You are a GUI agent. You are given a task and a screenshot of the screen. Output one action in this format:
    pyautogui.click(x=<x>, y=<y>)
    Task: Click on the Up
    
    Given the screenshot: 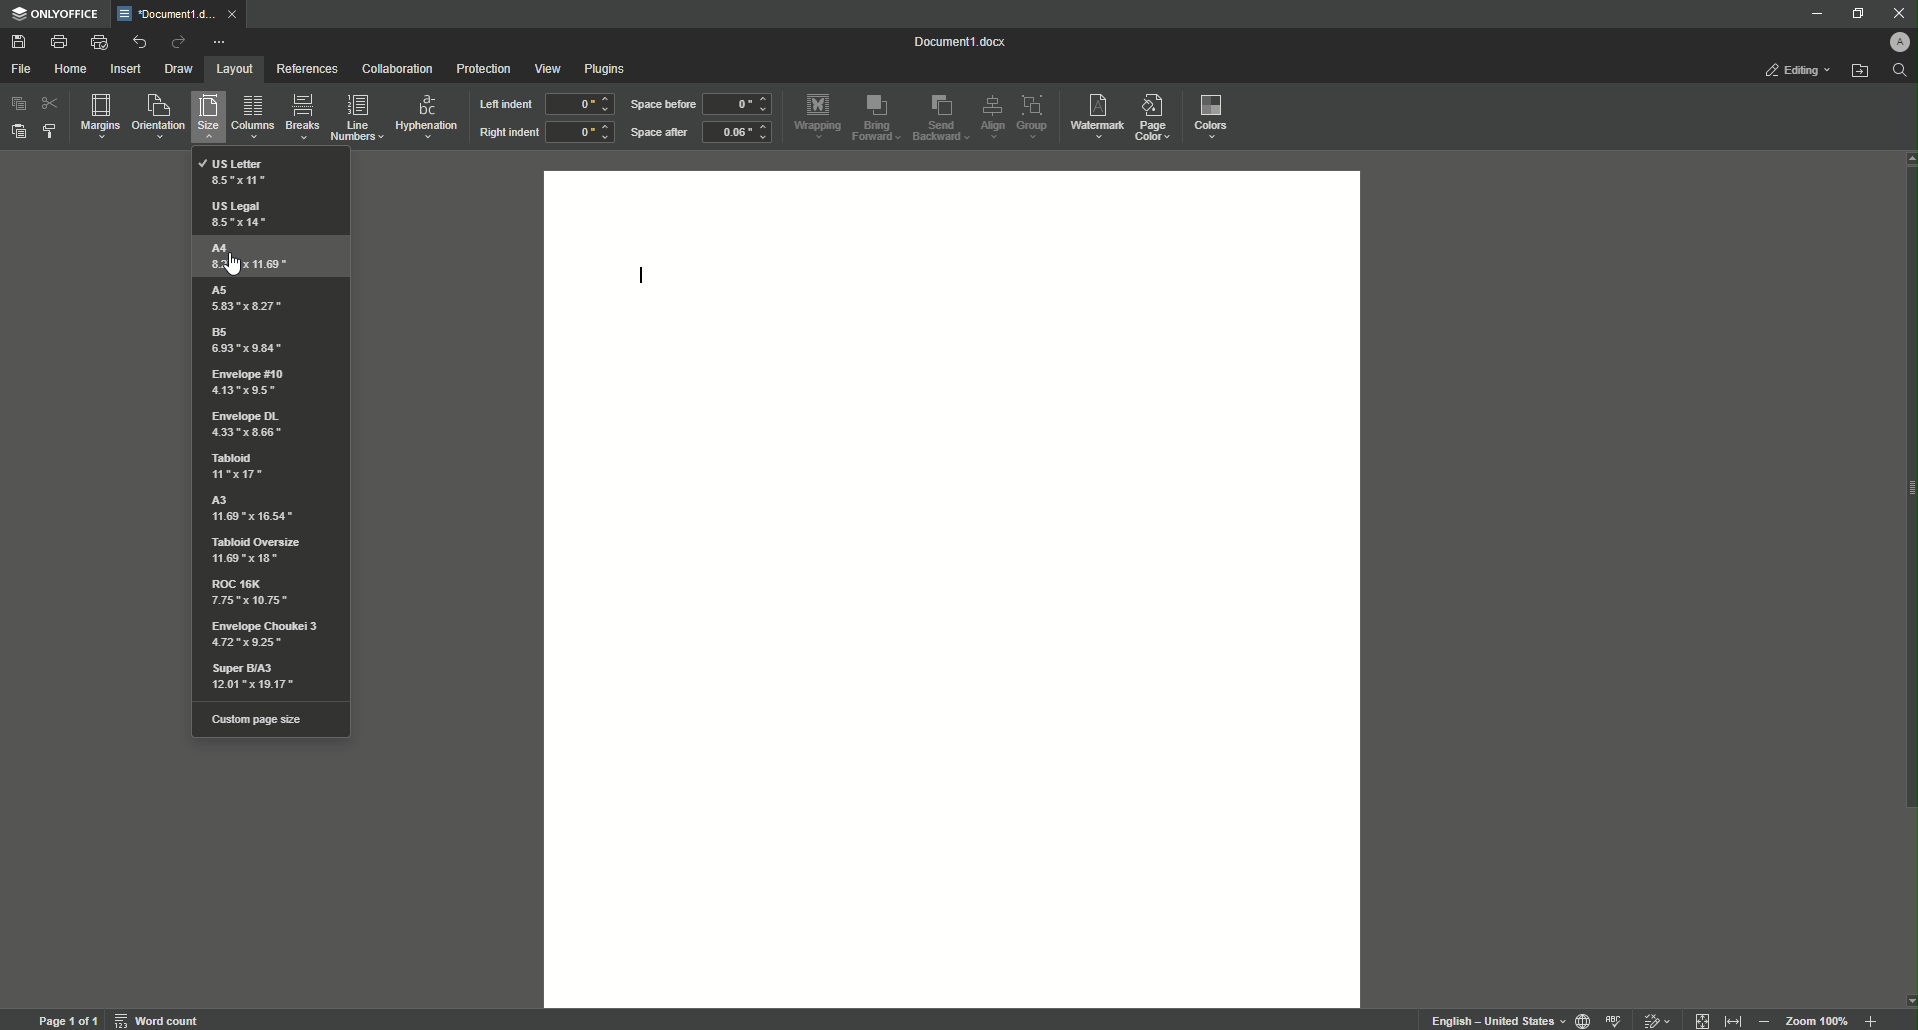 What is the action you would take?
    pyautogui.click(x=1905, y=160)
    